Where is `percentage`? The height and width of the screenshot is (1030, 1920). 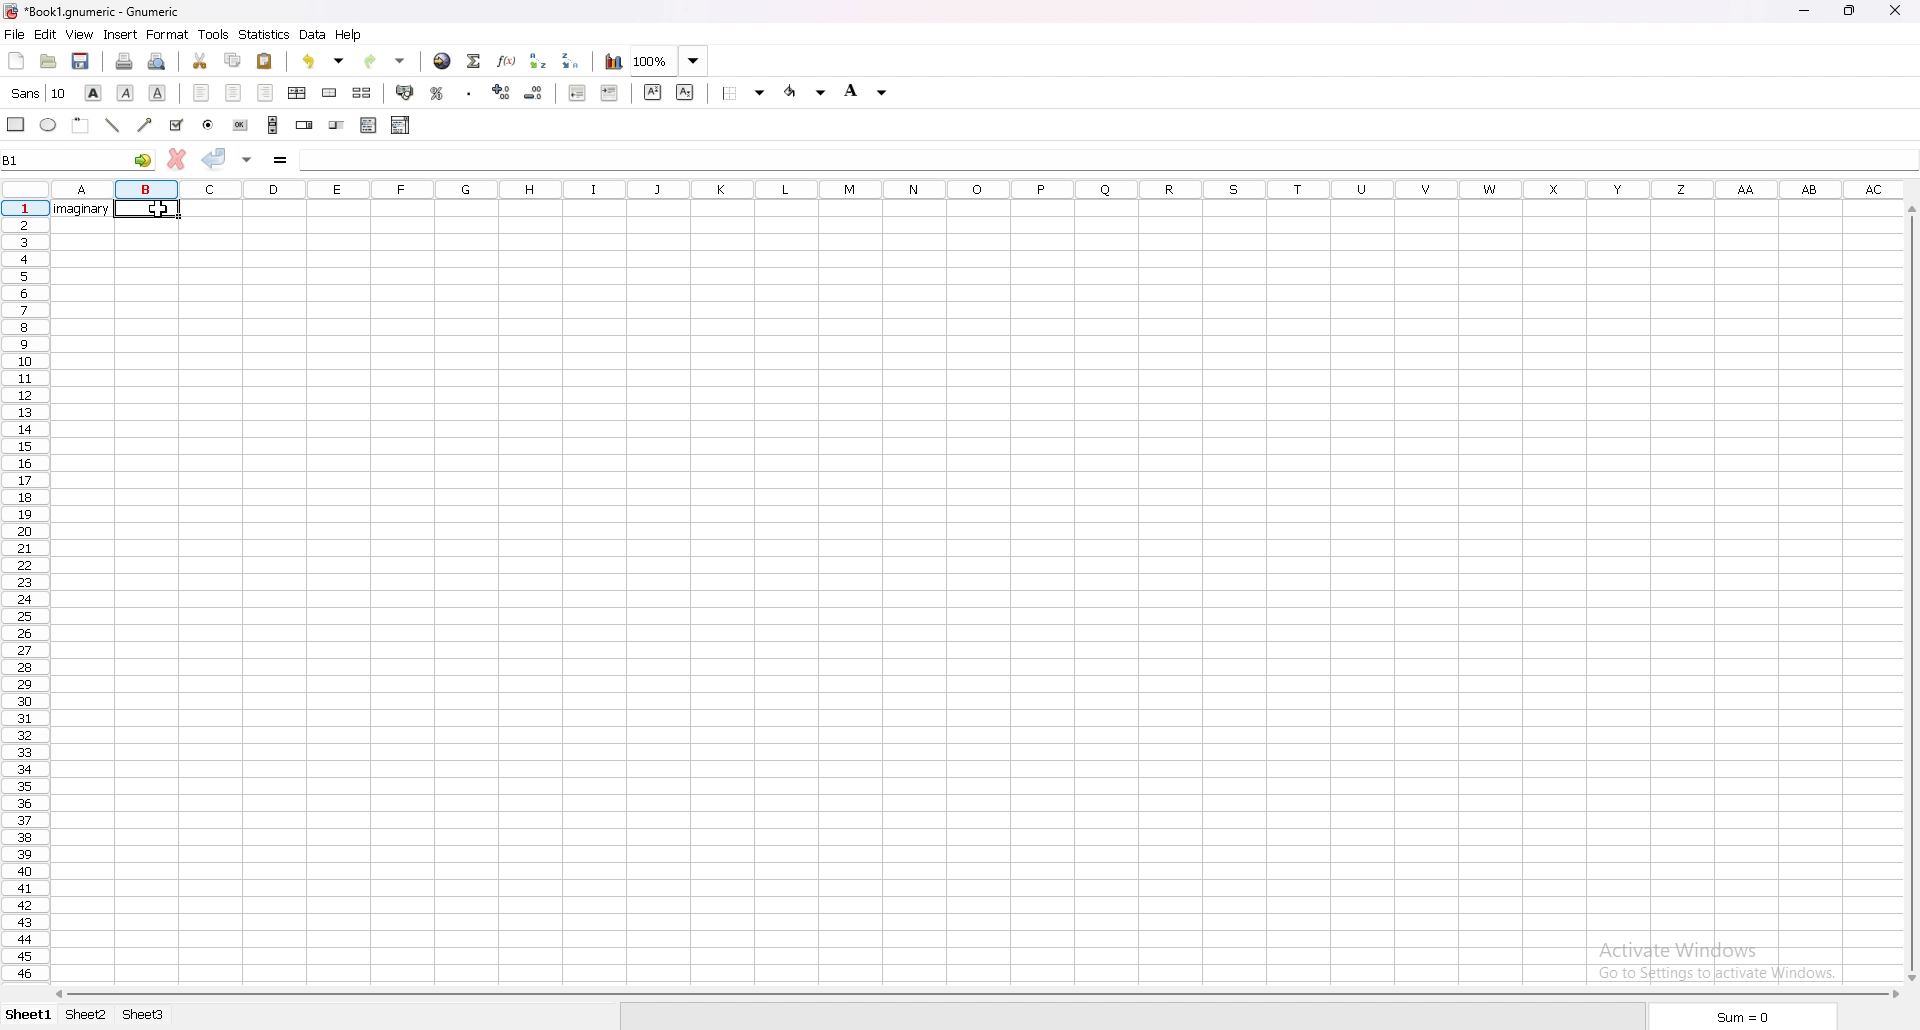 percentage is located at coordinates (437, 93).